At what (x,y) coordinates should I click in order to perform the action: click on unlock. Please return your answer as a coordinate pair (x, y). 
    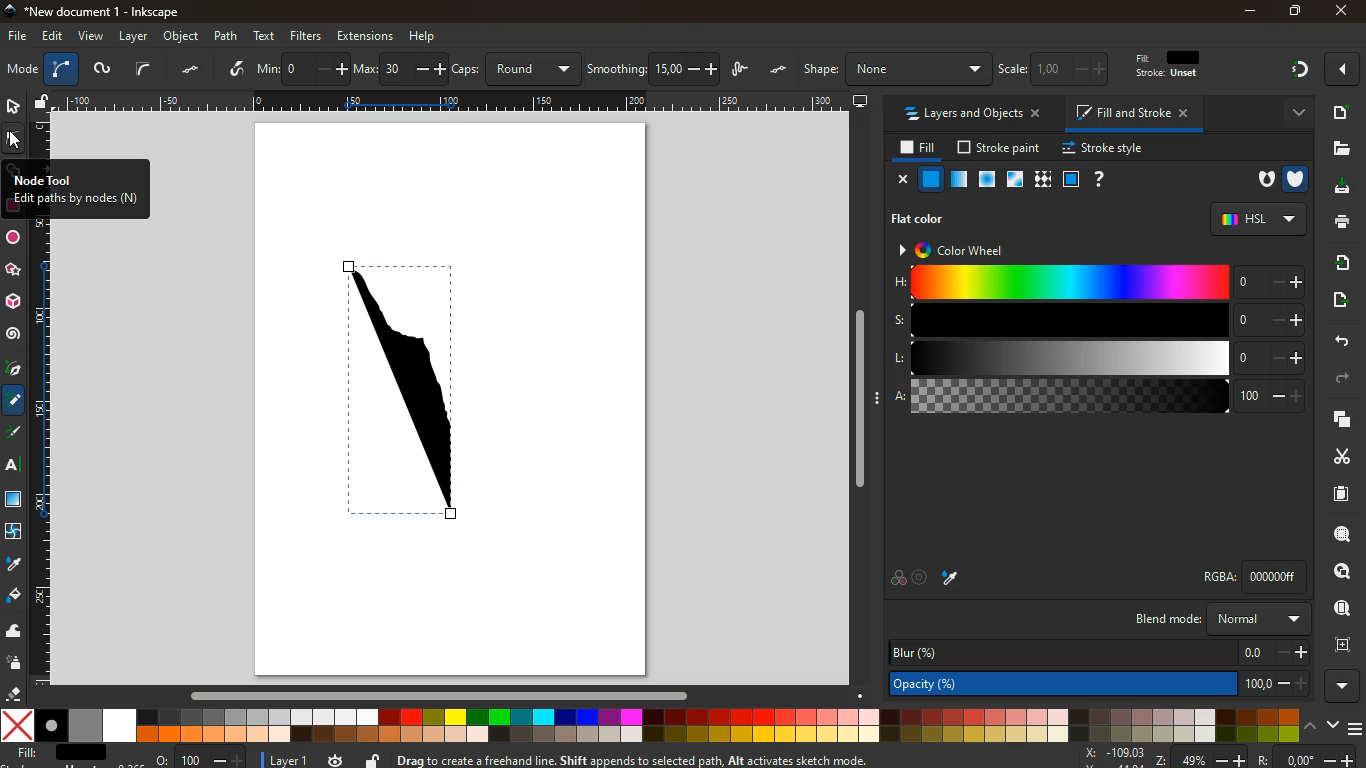
    Looking at the image, I should click on (374, 759).